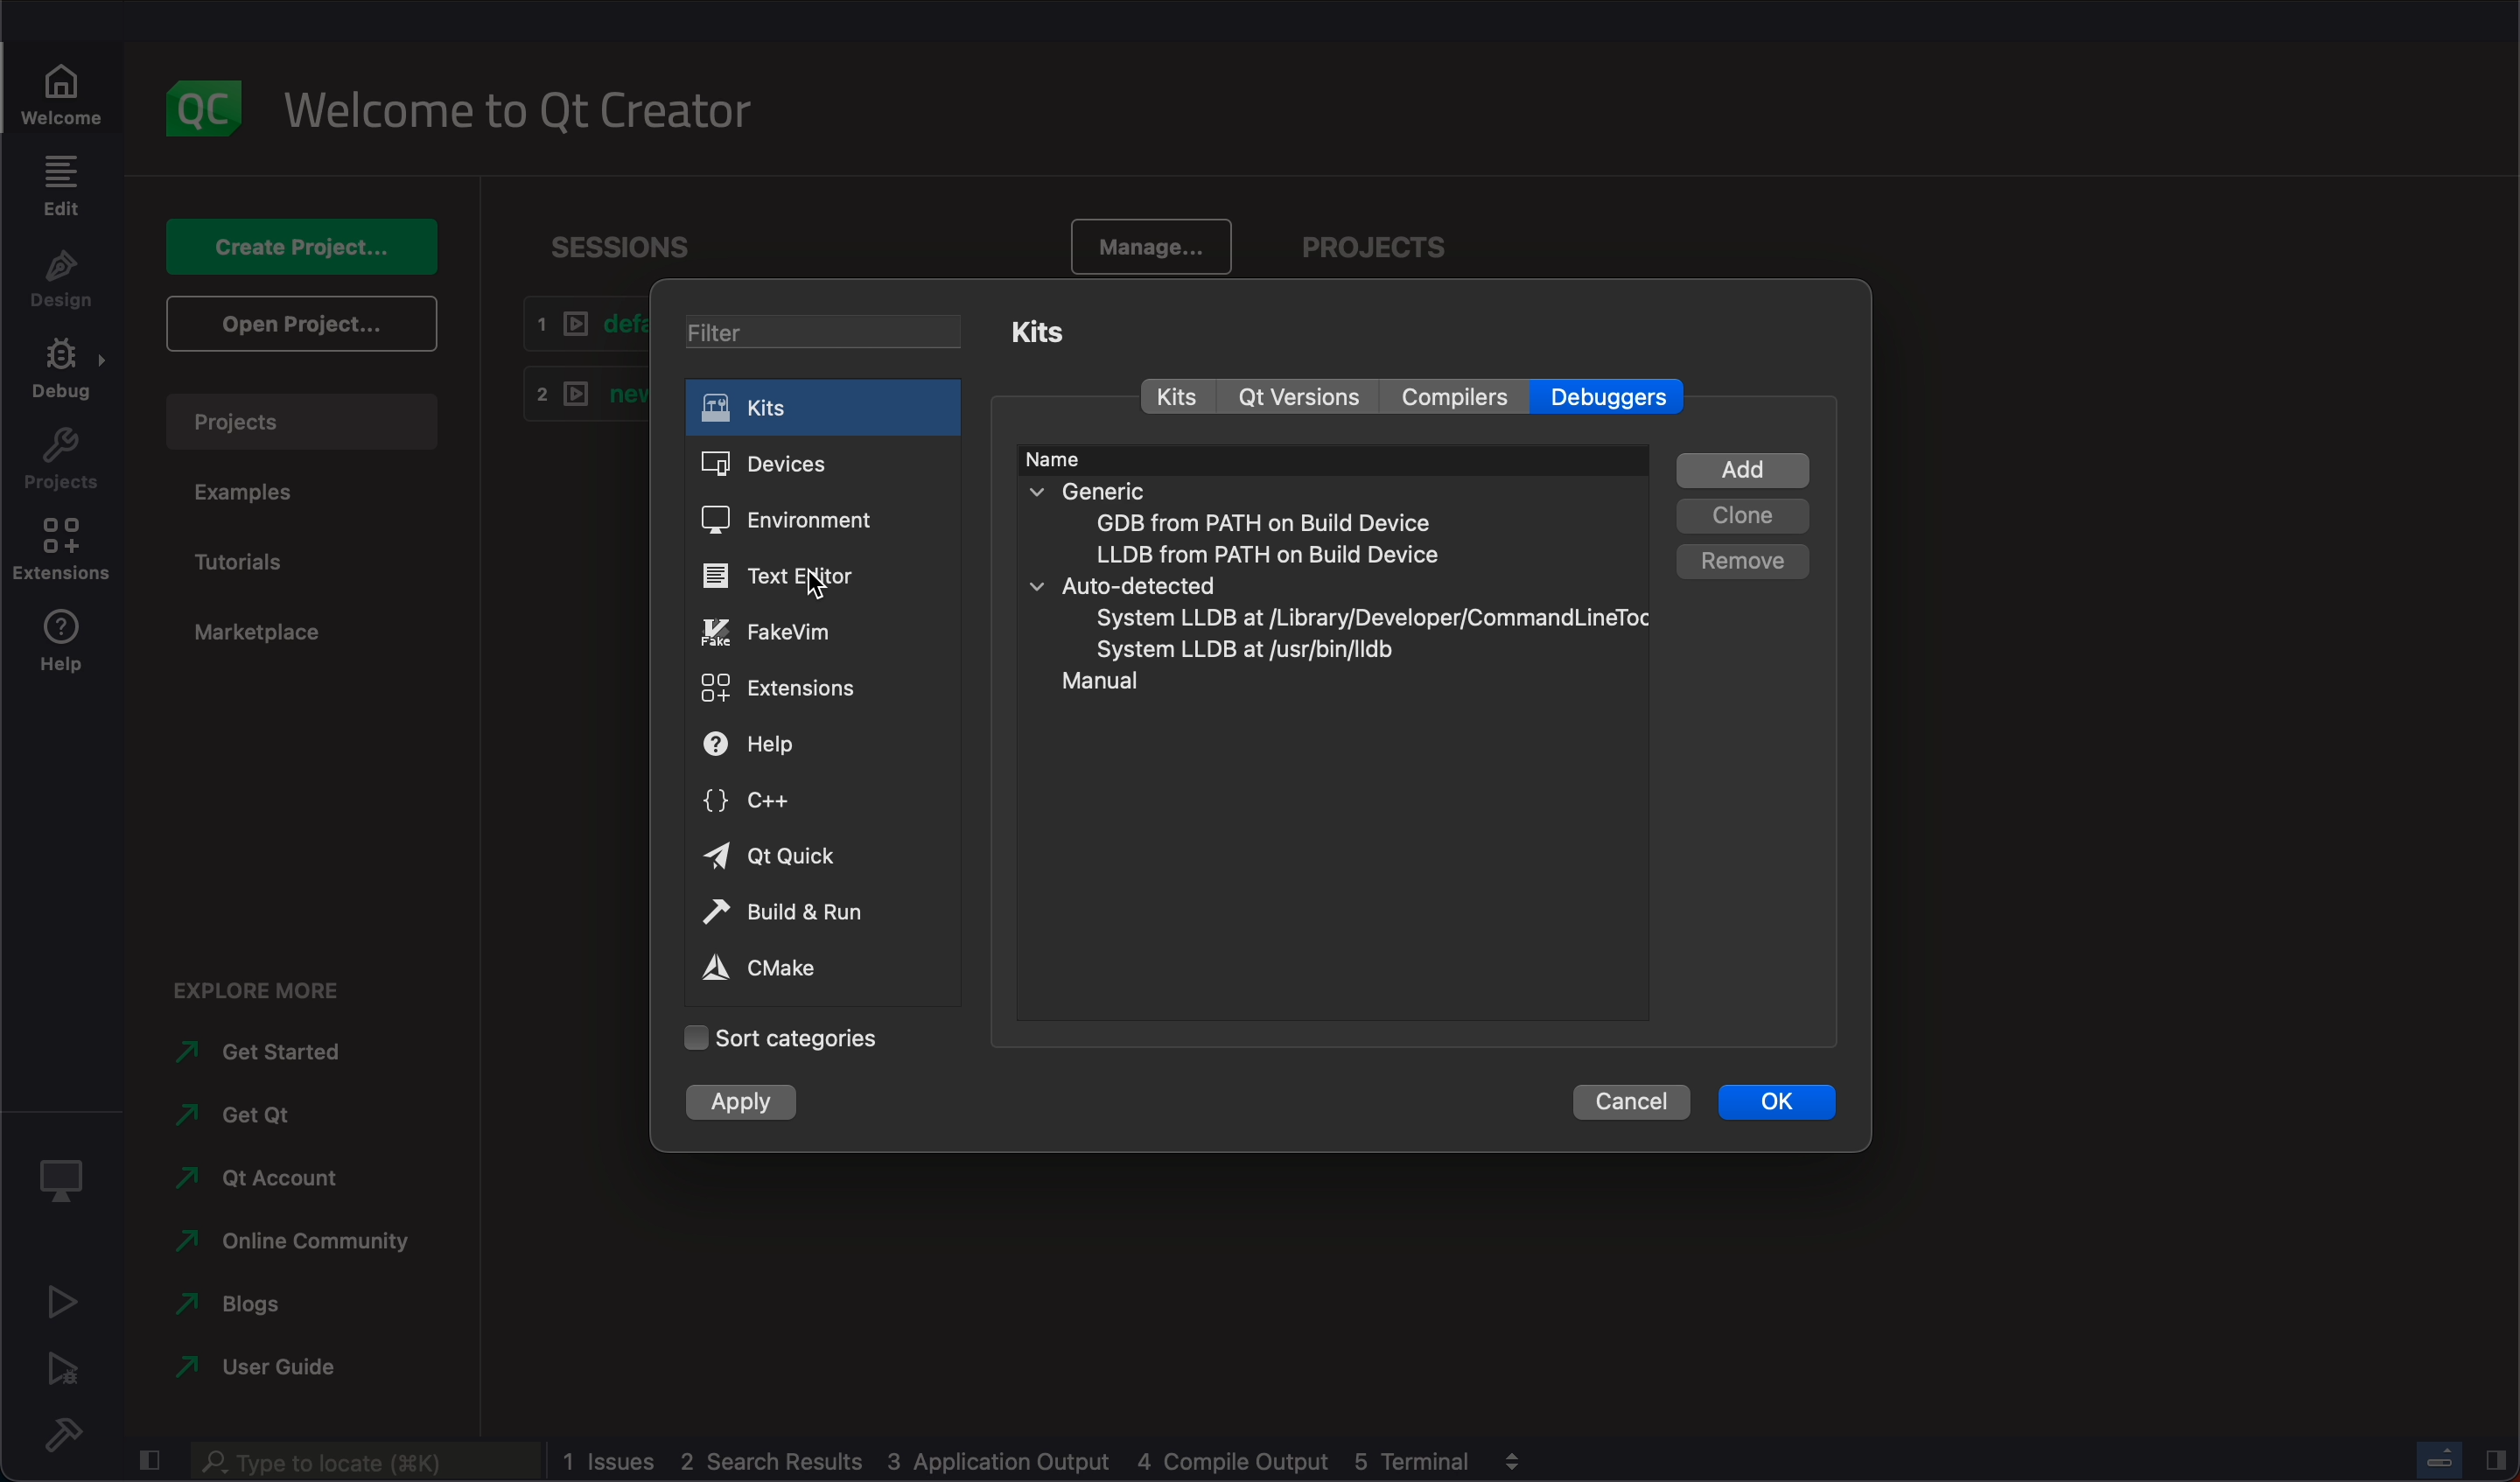  I want to click on manage, so click(1144, 240).